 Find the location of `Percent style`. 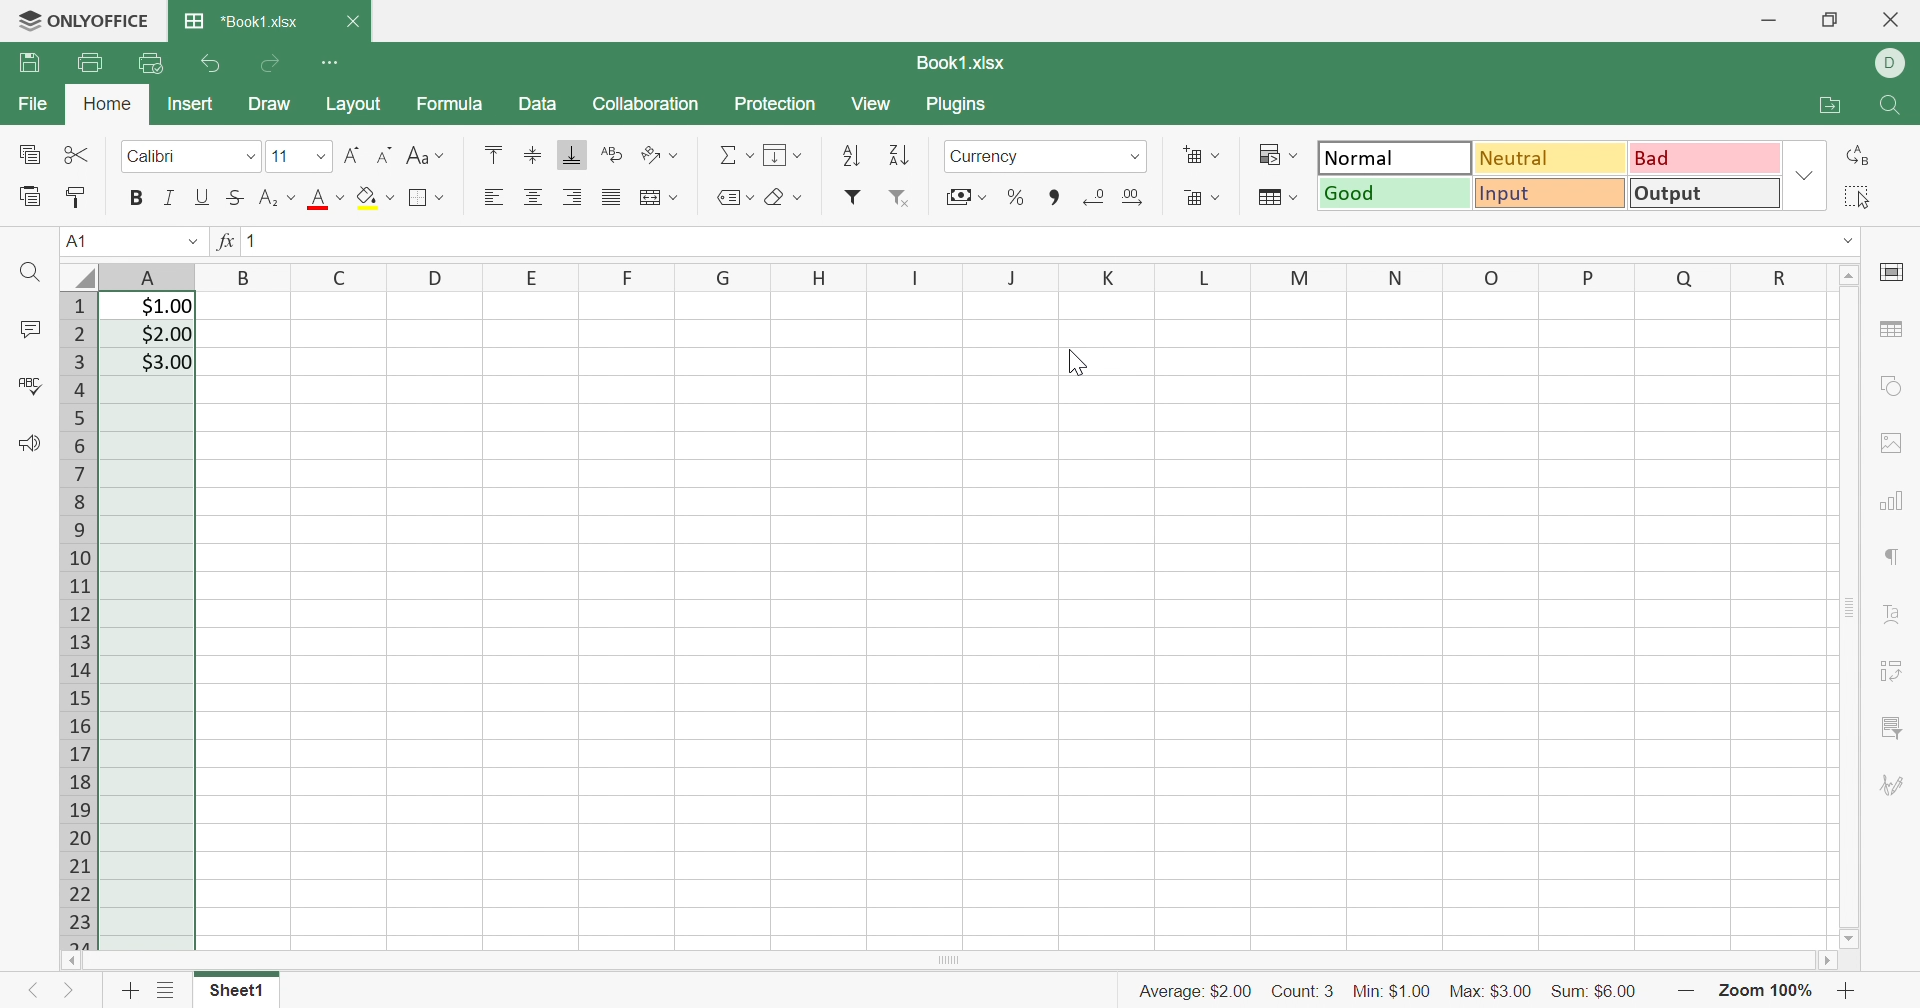

Percent style is located at coordinates (1014, 198).